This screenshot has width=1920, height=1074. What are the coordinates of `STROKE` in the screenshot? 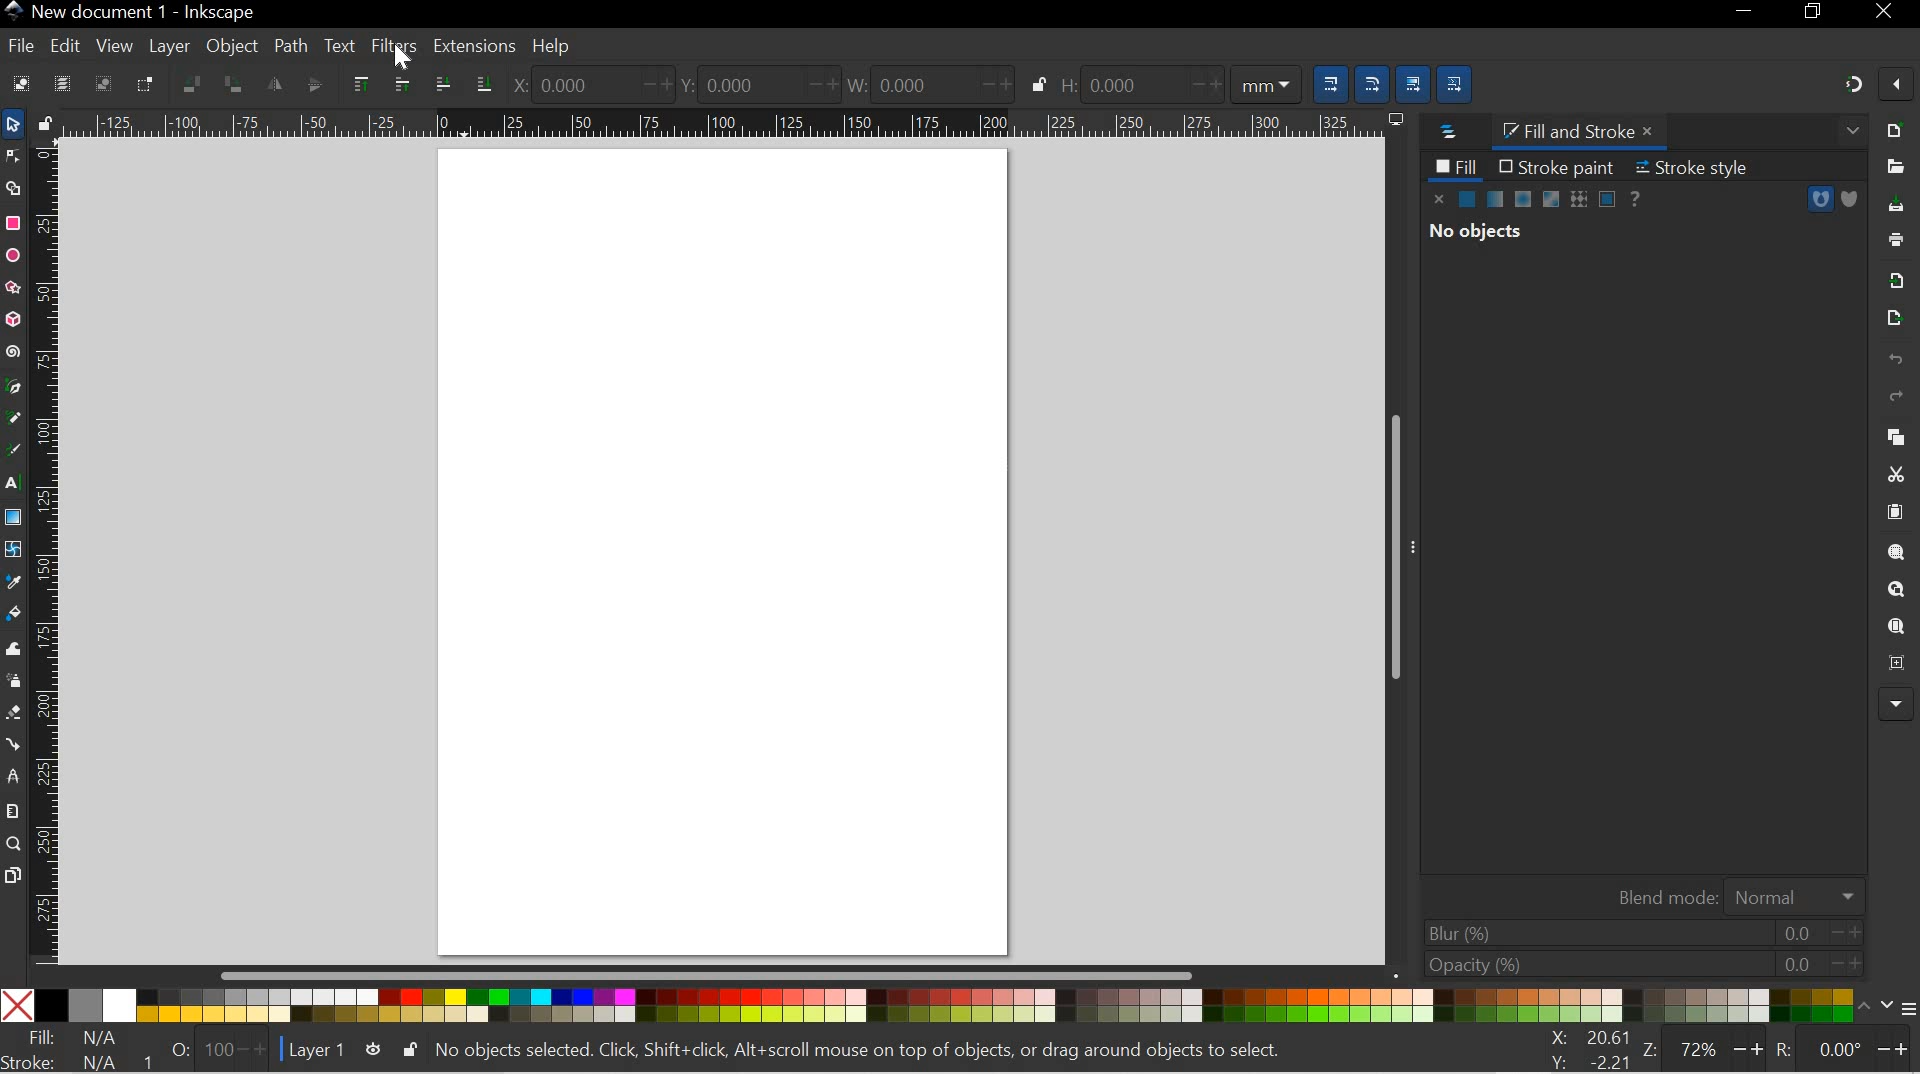 It's located at (71, 1062).